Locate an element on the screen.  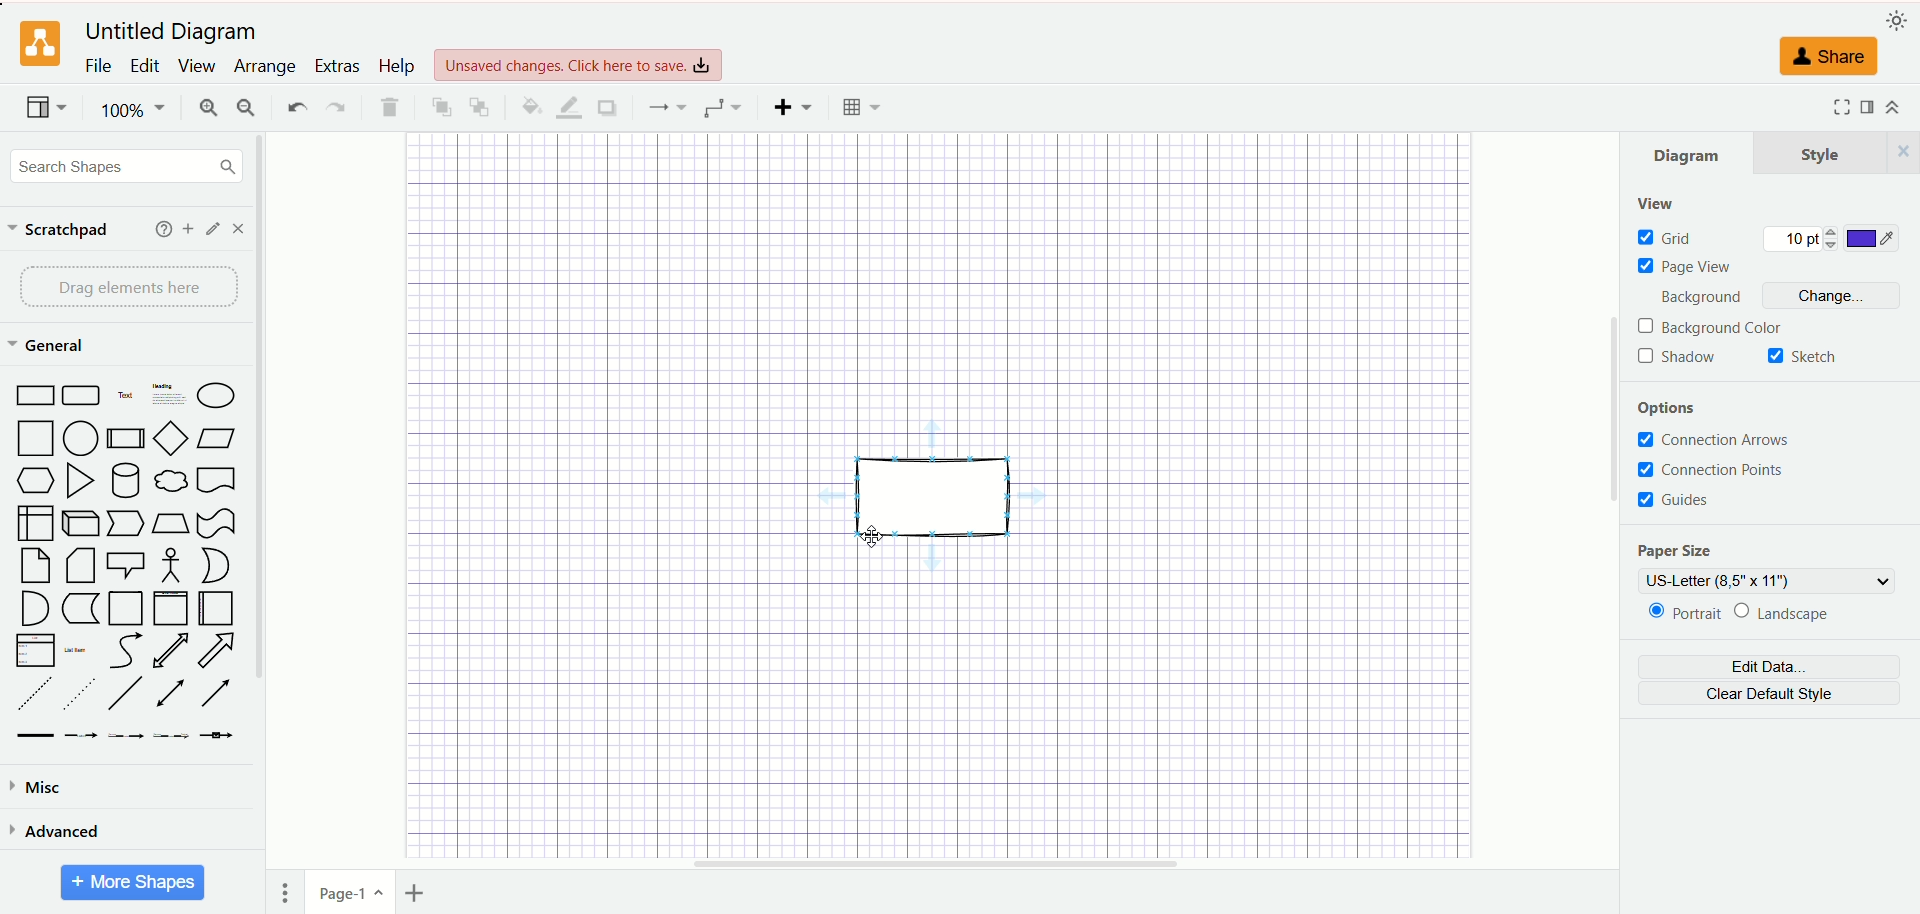
guides is located at coordinates (1682, 502).